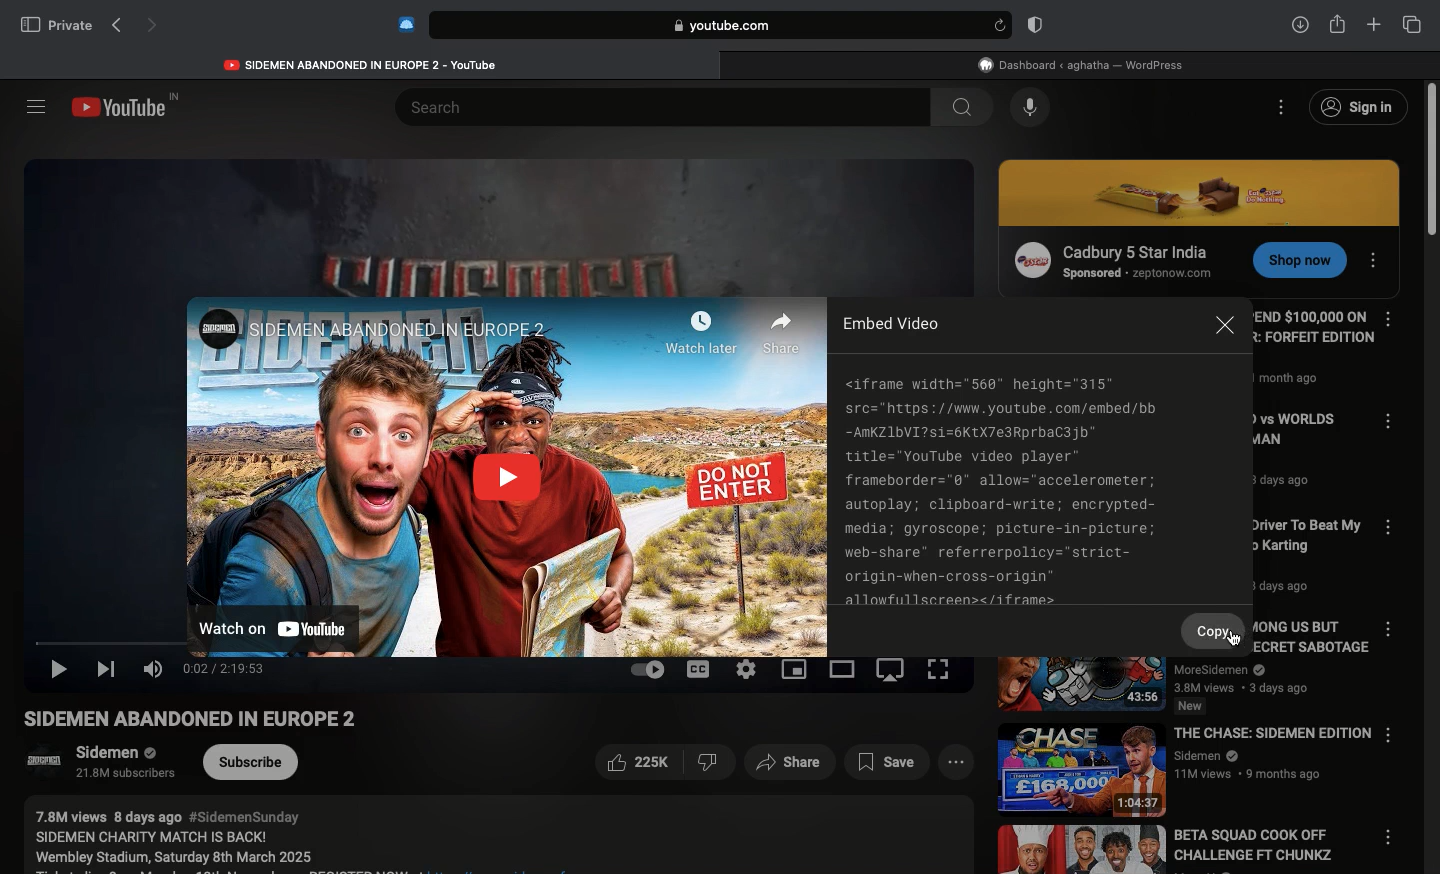 This screenshot has width=1440, height=874. Describe the element at coordinates (224, 669) in the screenshot. I see `Time` at that location.